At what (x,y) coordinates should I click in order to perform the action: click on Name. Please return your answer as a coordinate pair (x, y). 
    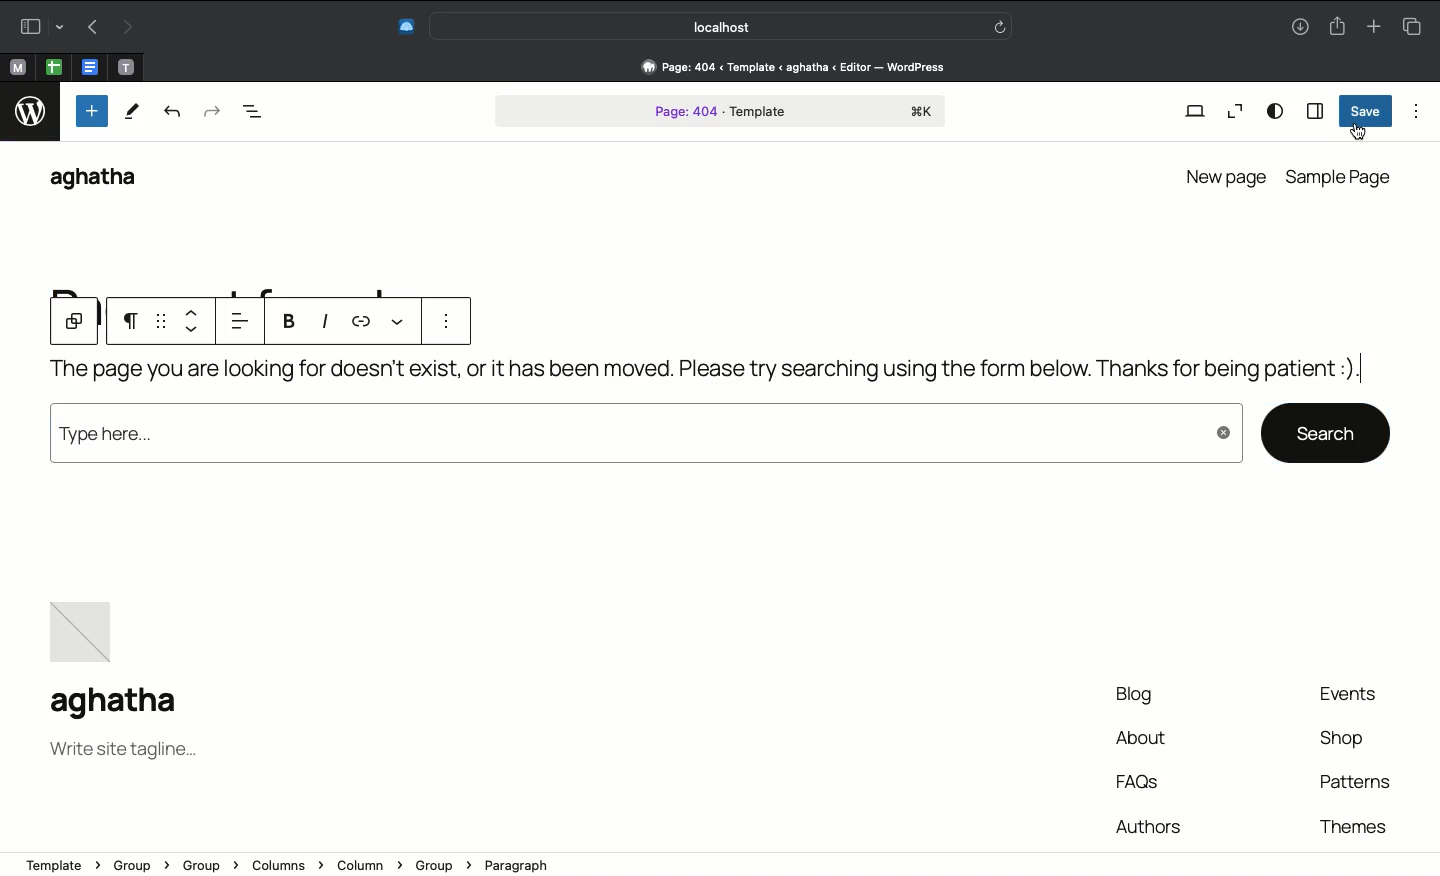
    Looking at the image, I should click on (121, 704).